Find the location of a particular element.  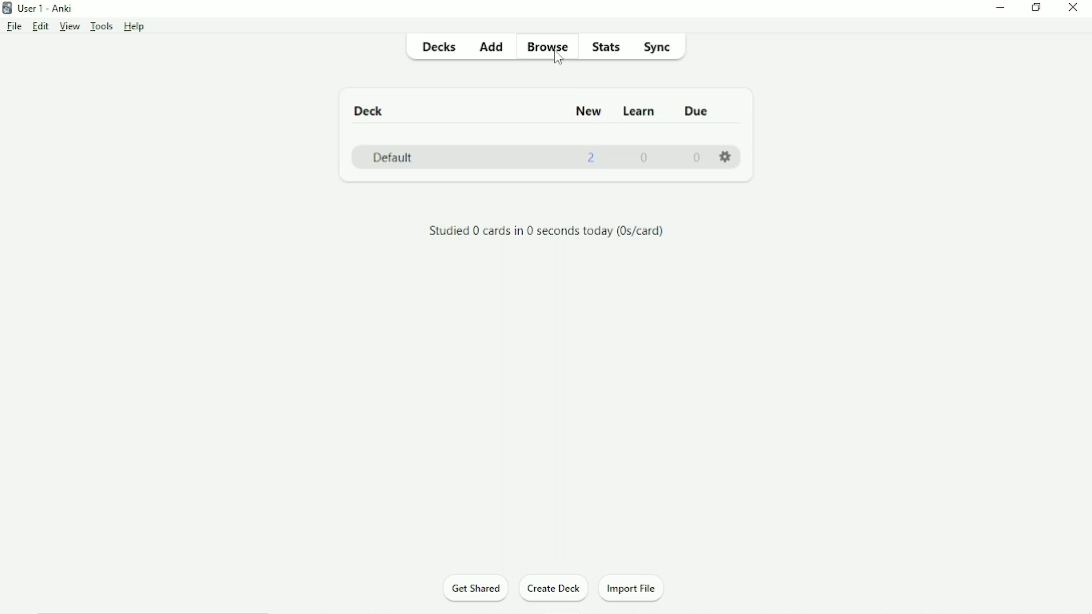

Help is located at coordinates (135, 26).